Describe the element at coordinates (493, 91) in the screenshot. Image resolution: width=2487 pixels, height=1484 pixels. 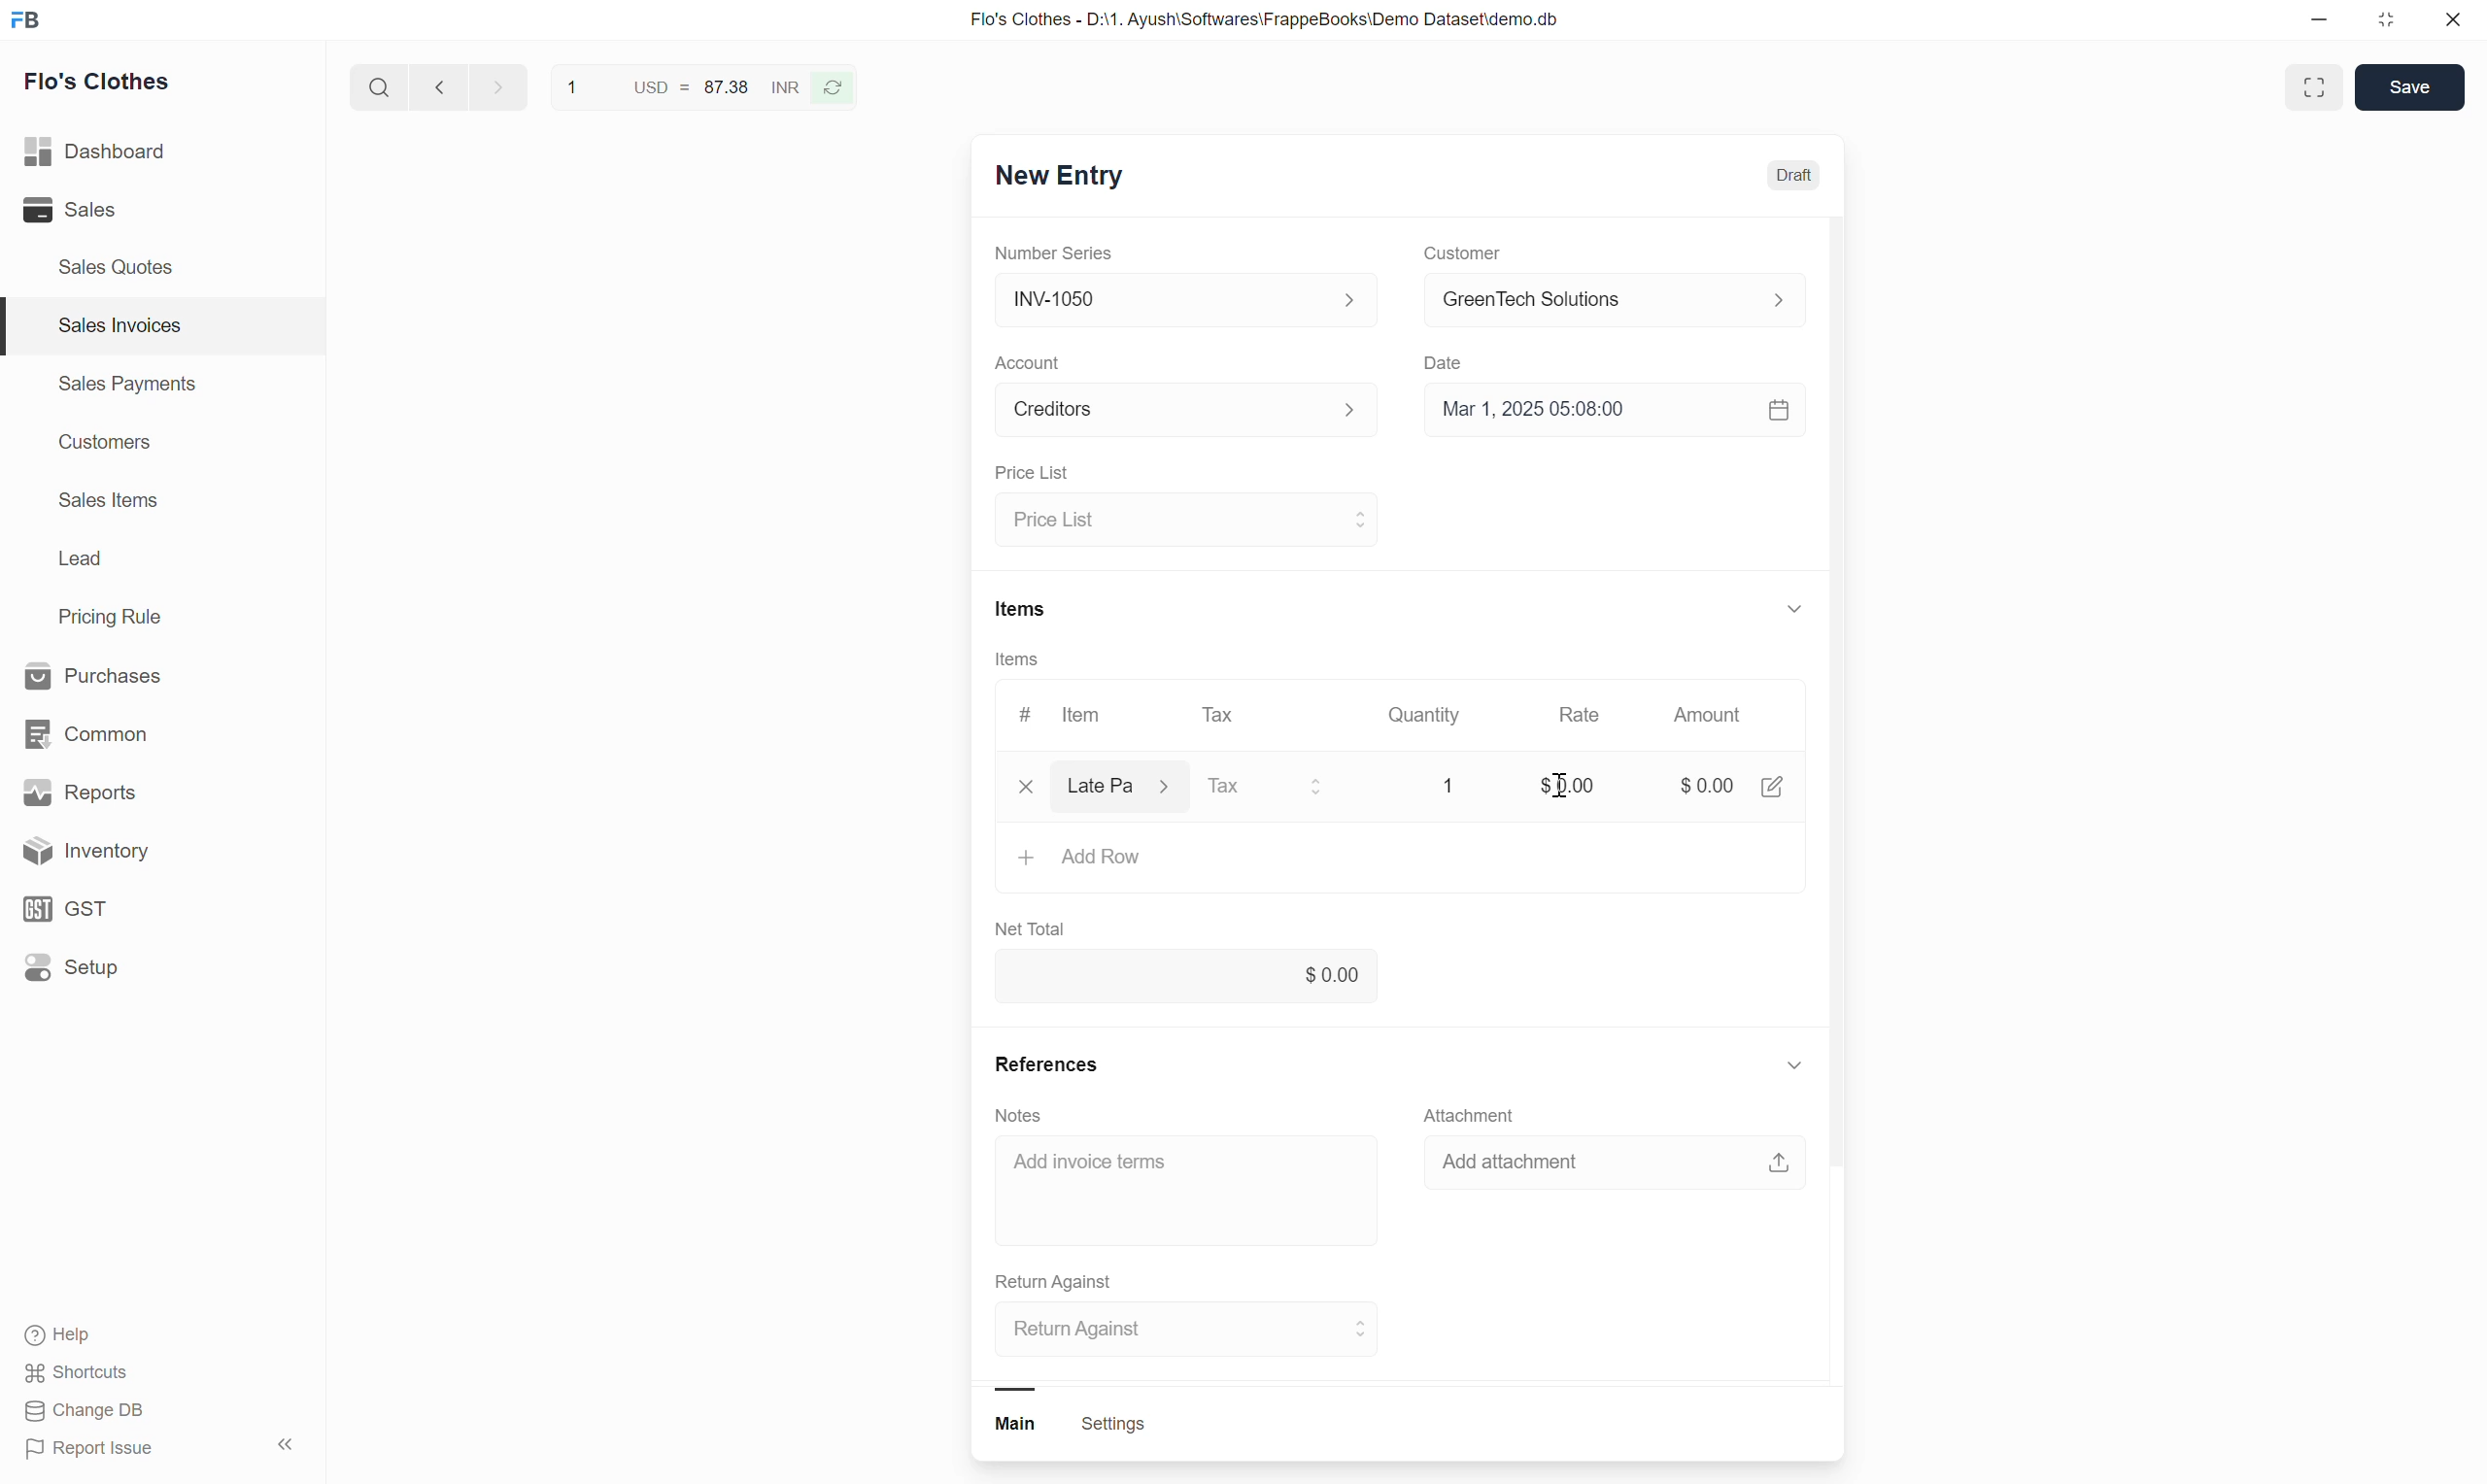
I see `go forward ` at that location.